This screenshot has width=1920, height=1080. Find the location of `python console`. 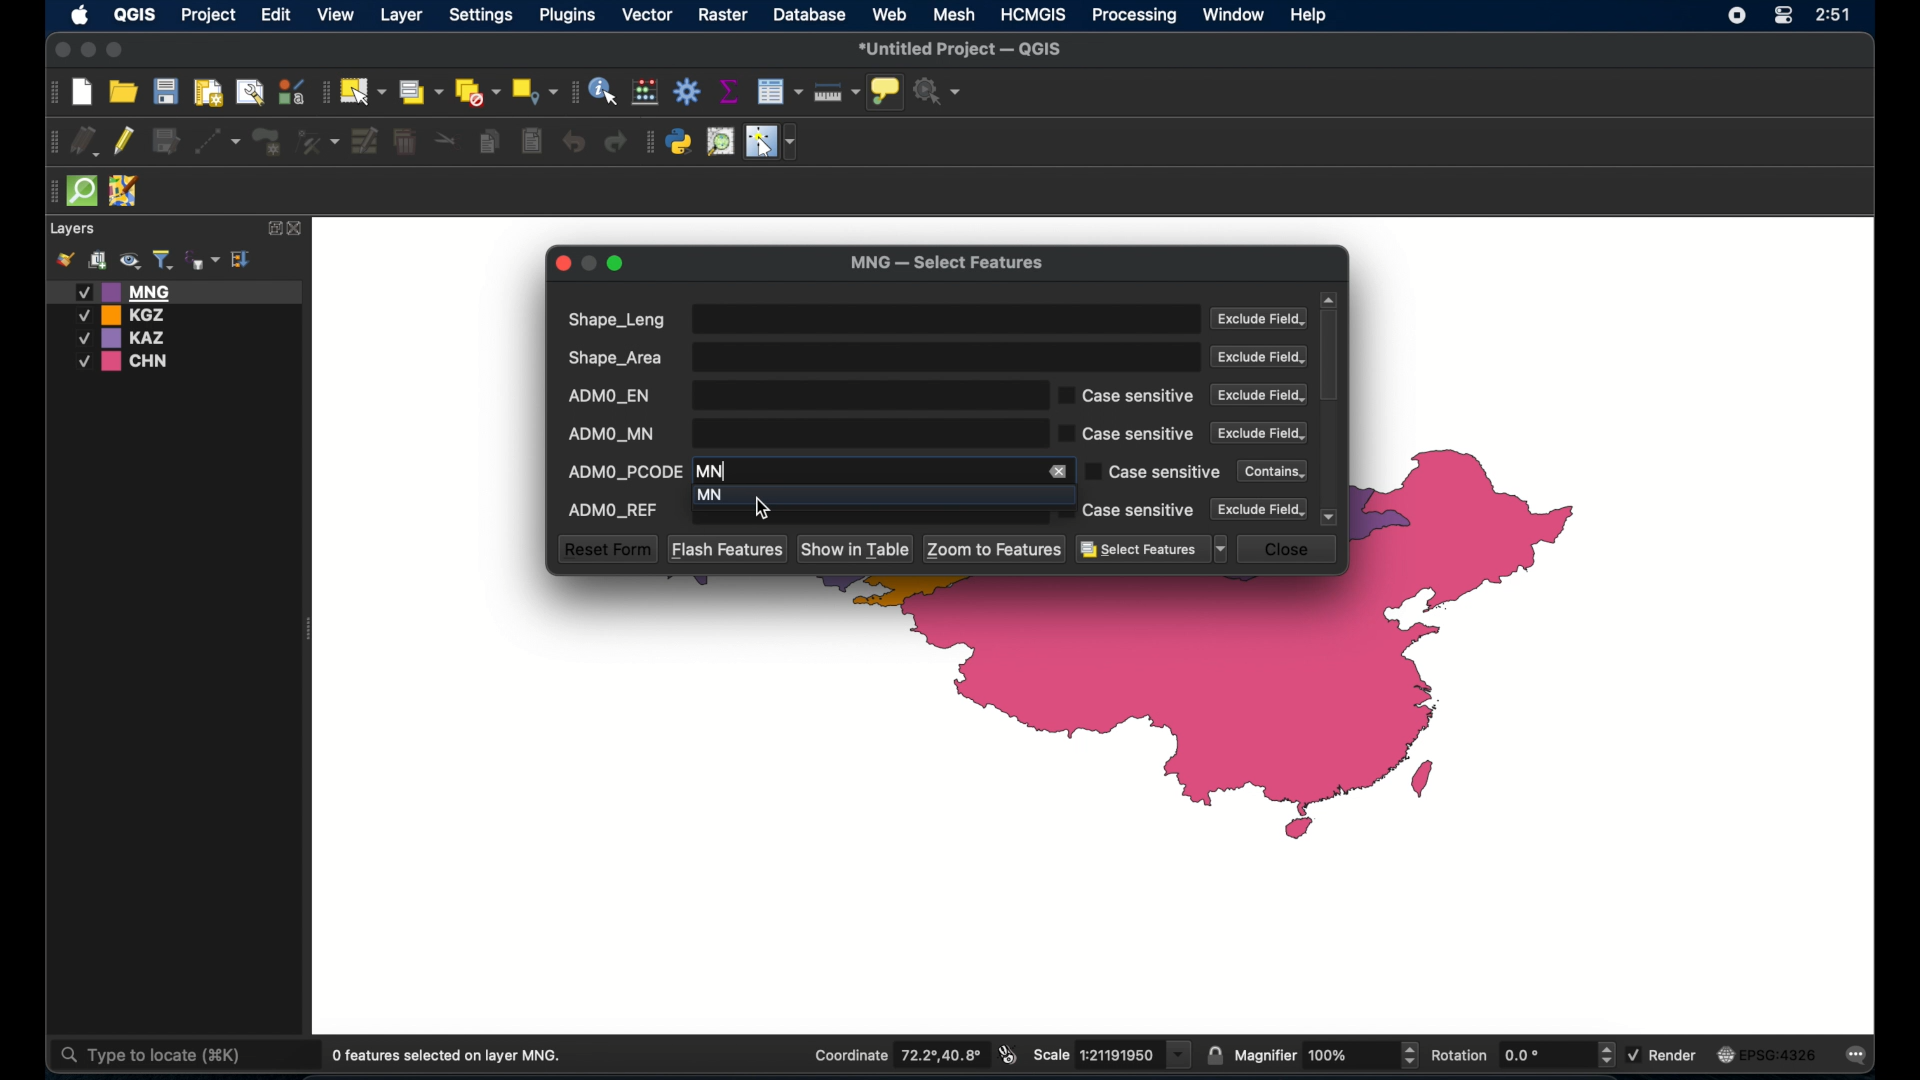

python console is located at coordinates (680, 142).